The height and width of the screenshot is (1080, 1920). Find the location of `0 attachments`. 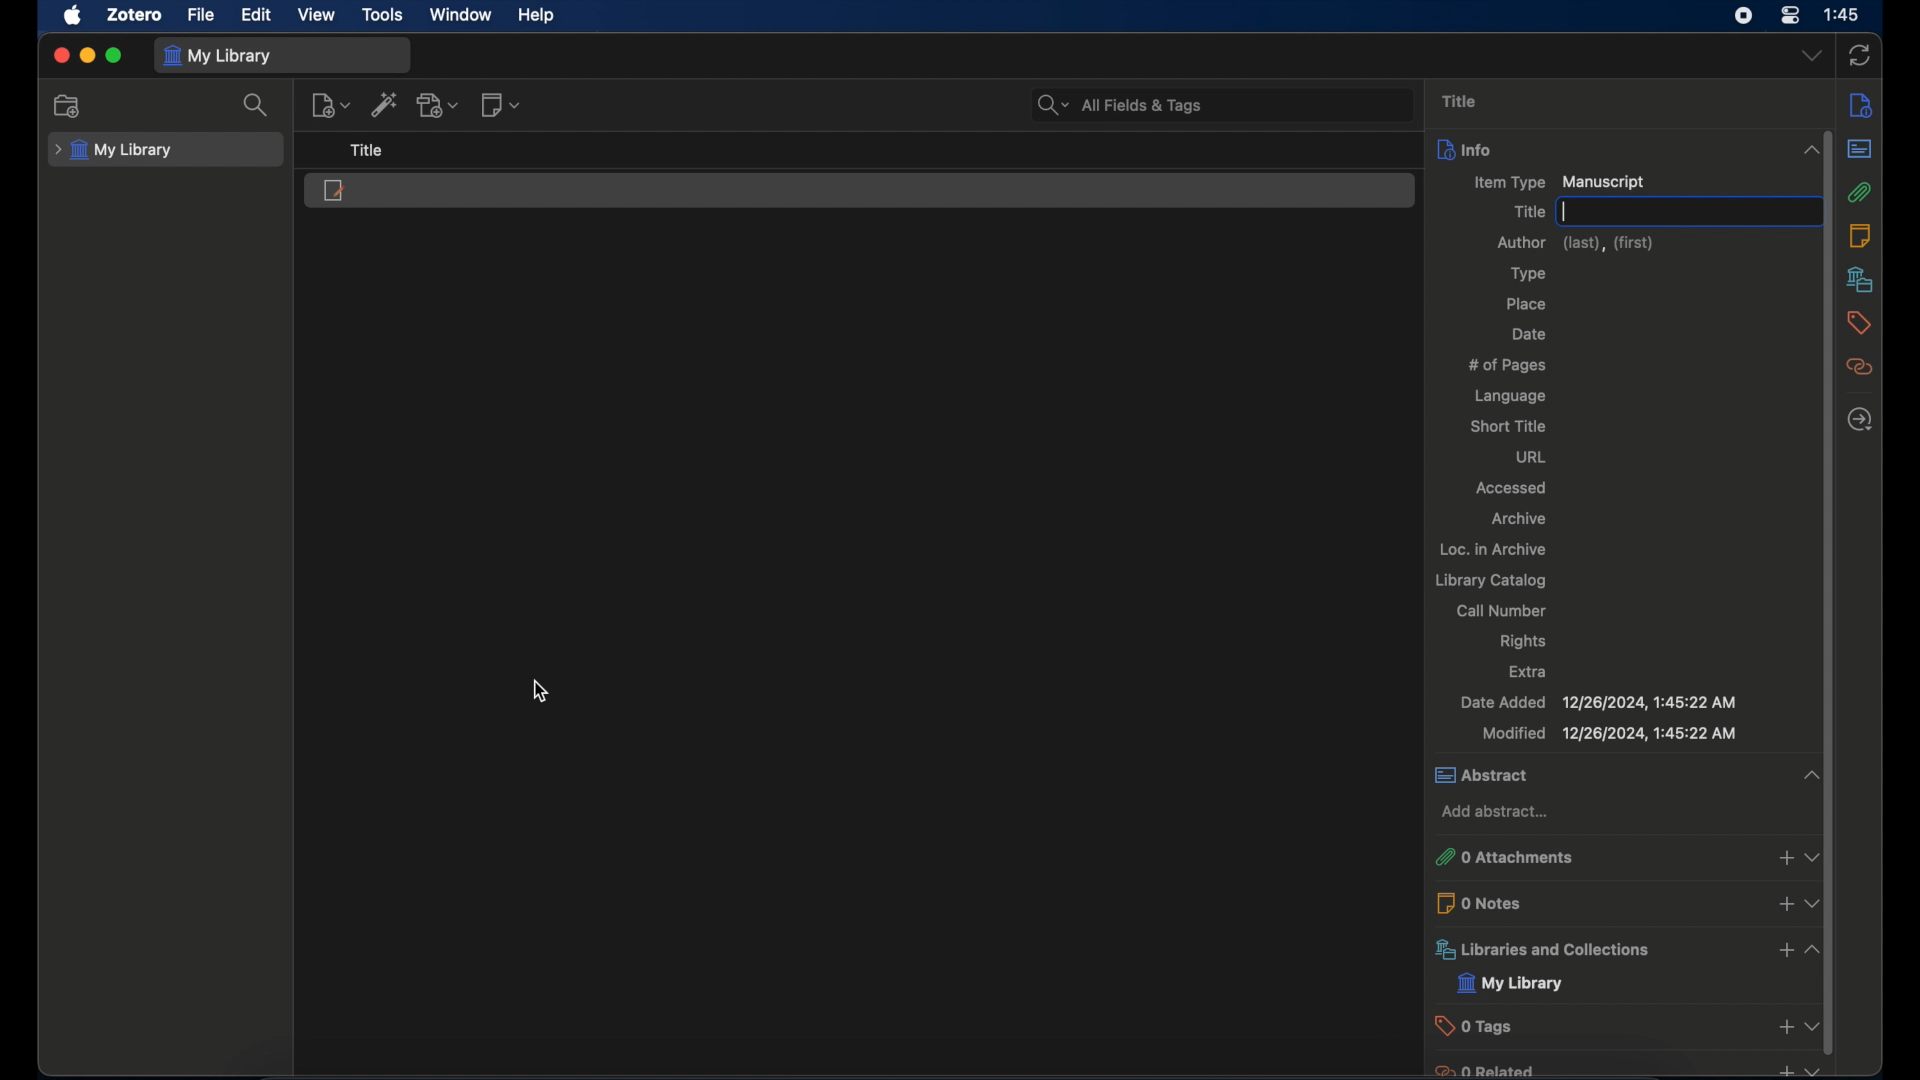

0 attachments is located at coordinates (1626, 857).